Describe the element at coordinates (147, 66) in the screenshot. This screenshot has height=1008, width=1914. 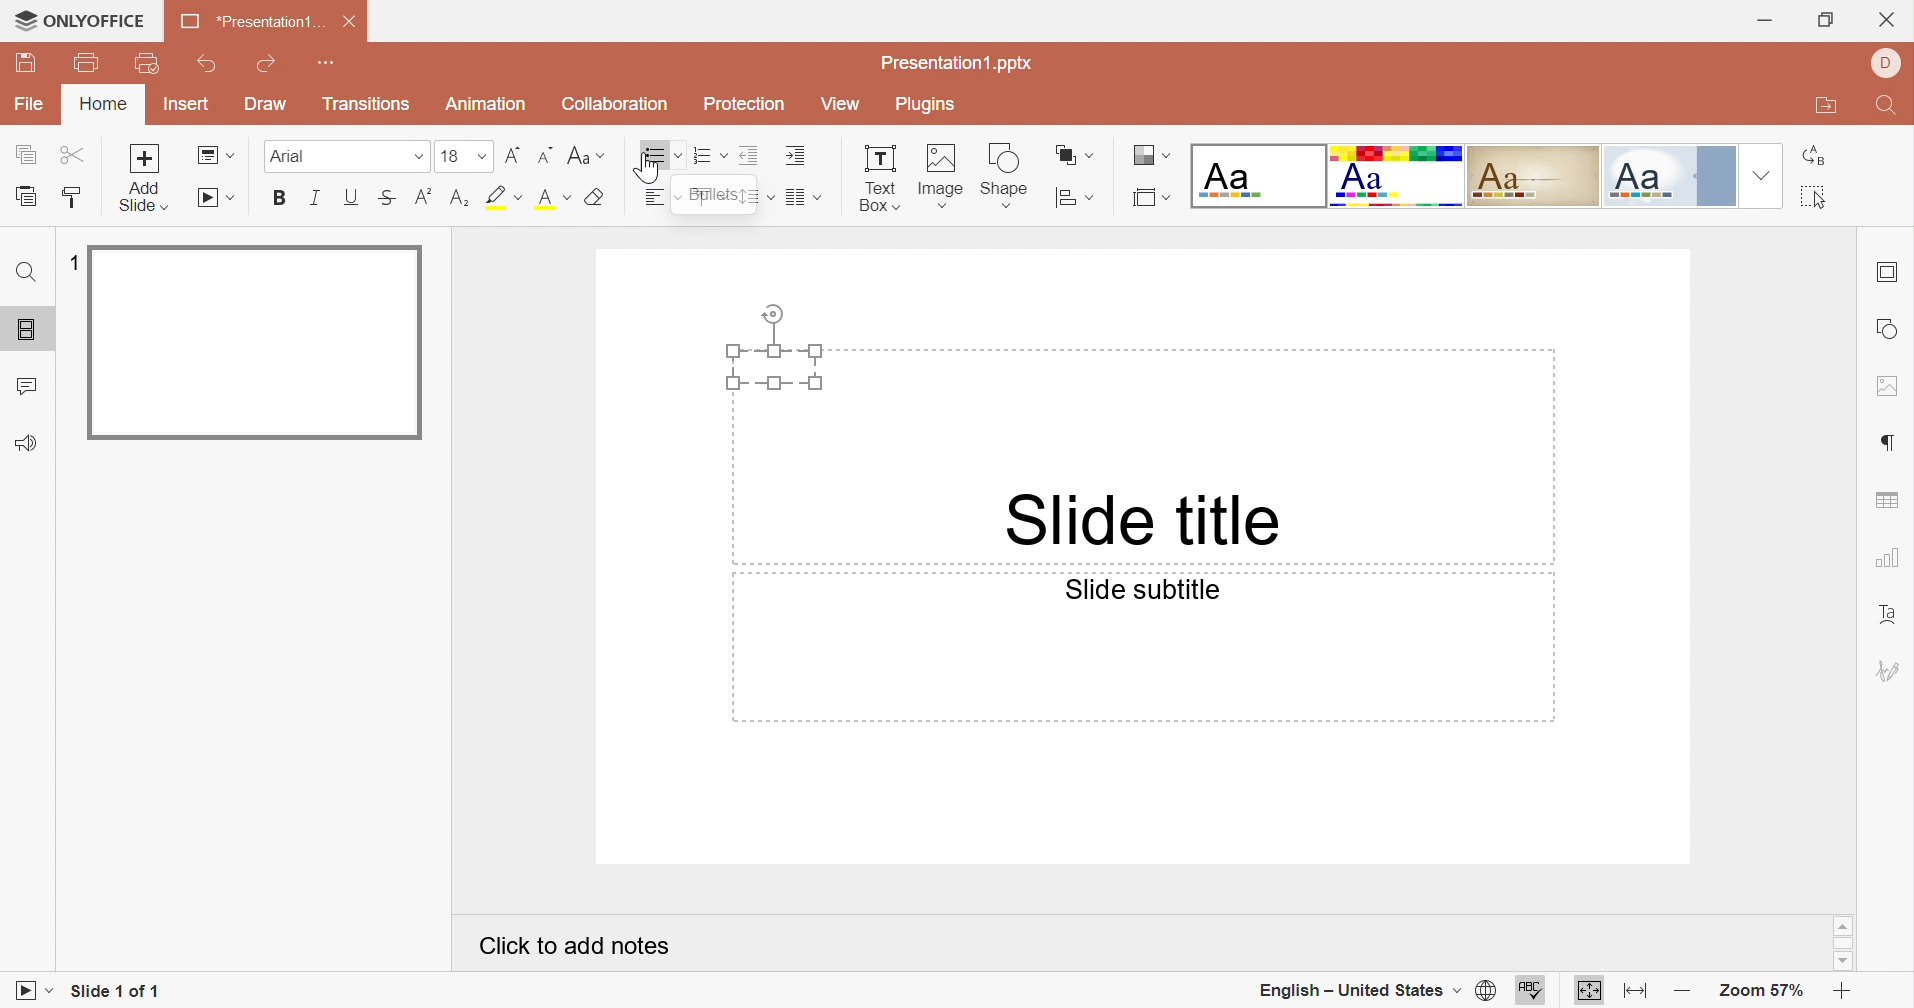
I see `Quick Print` at that location.